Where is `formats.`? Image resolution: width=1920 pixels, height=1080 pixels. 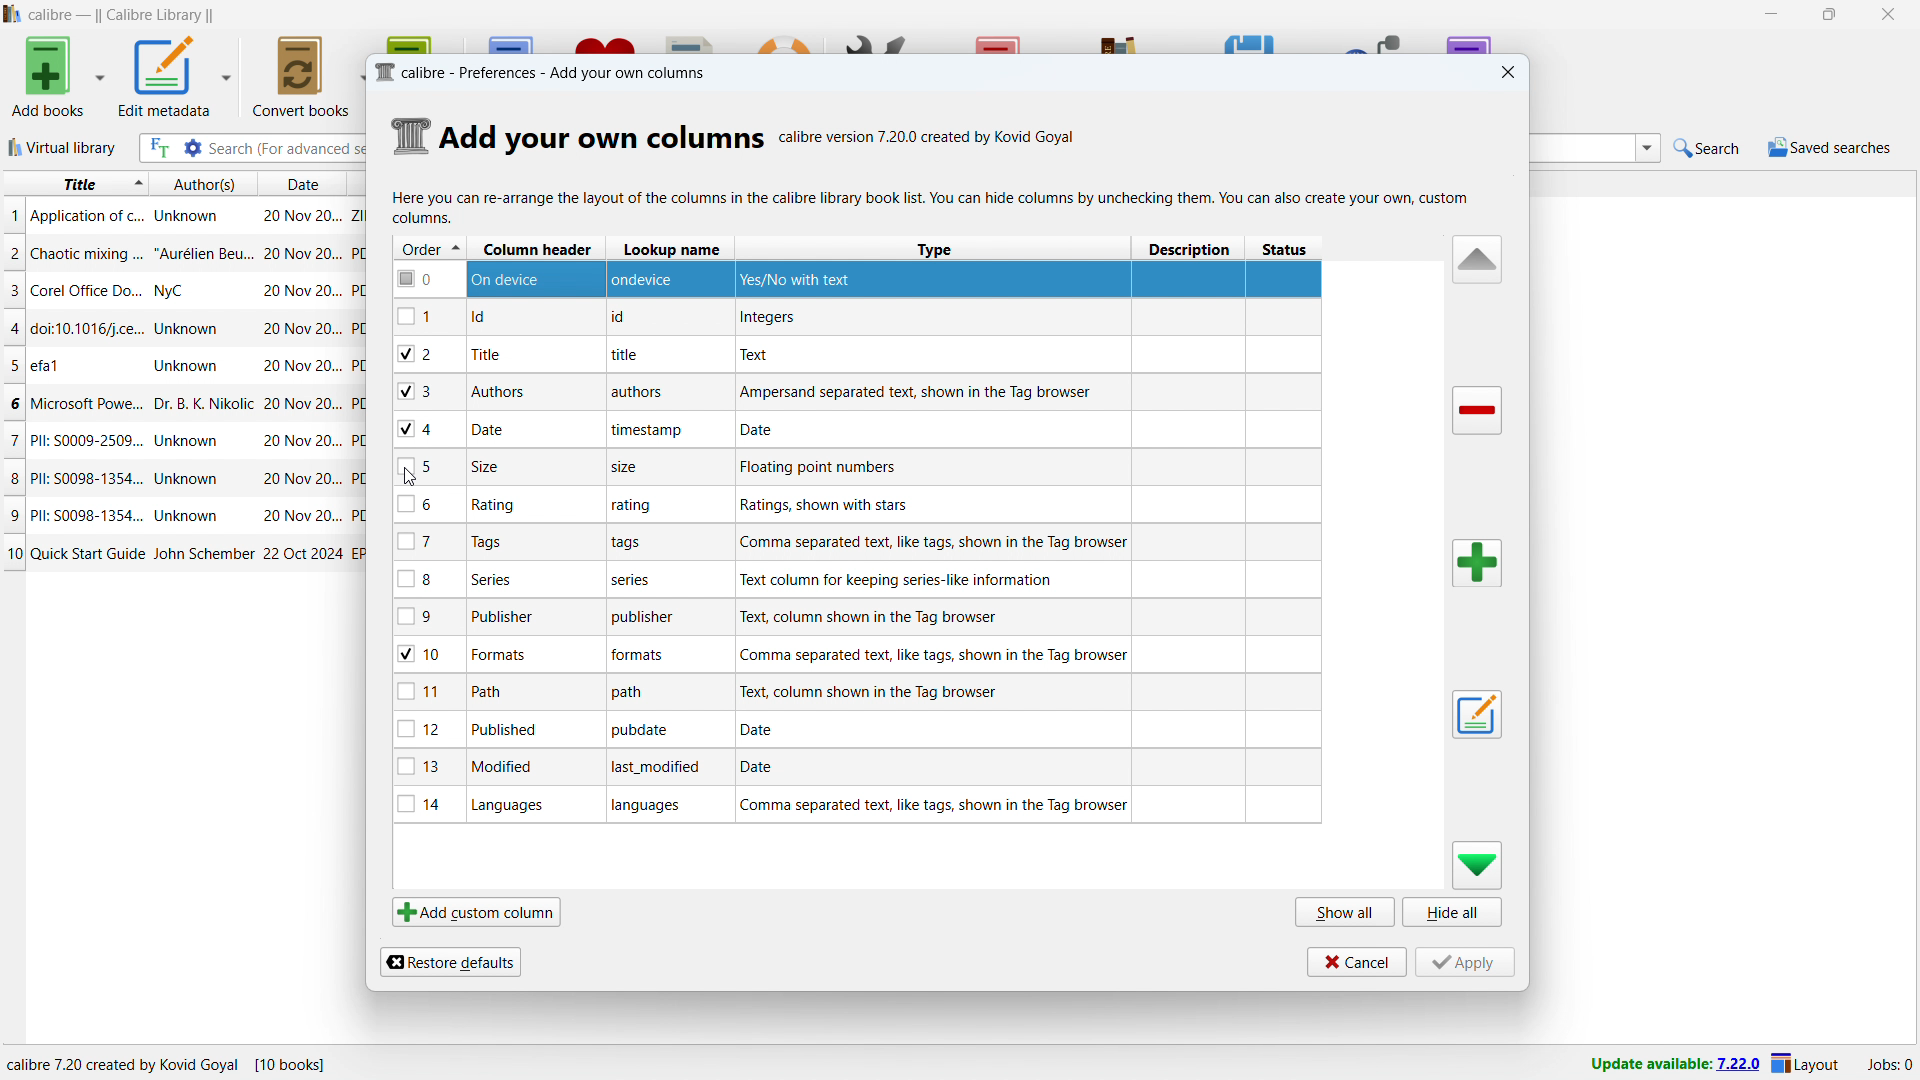 formats. is located at coordinates (641, 658).